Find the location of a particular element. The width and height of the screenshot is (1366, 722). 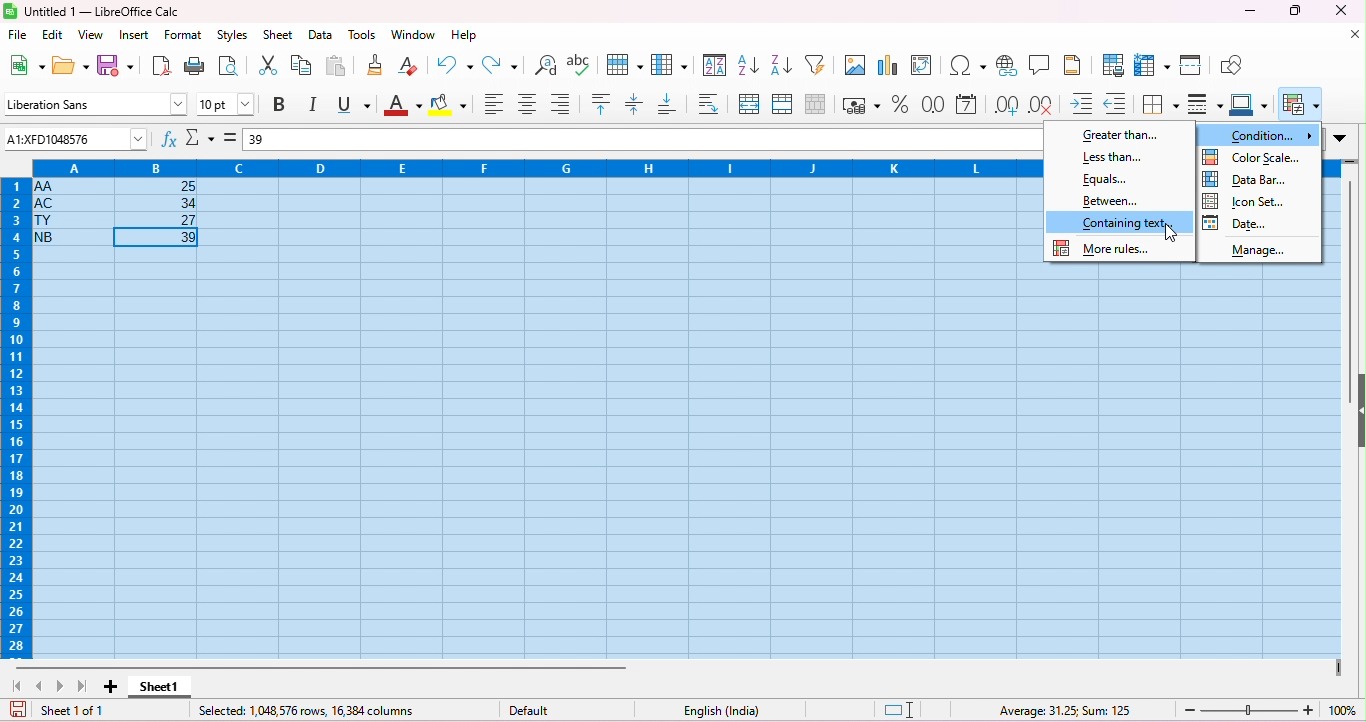

bold is located at coordinates (282, 104).